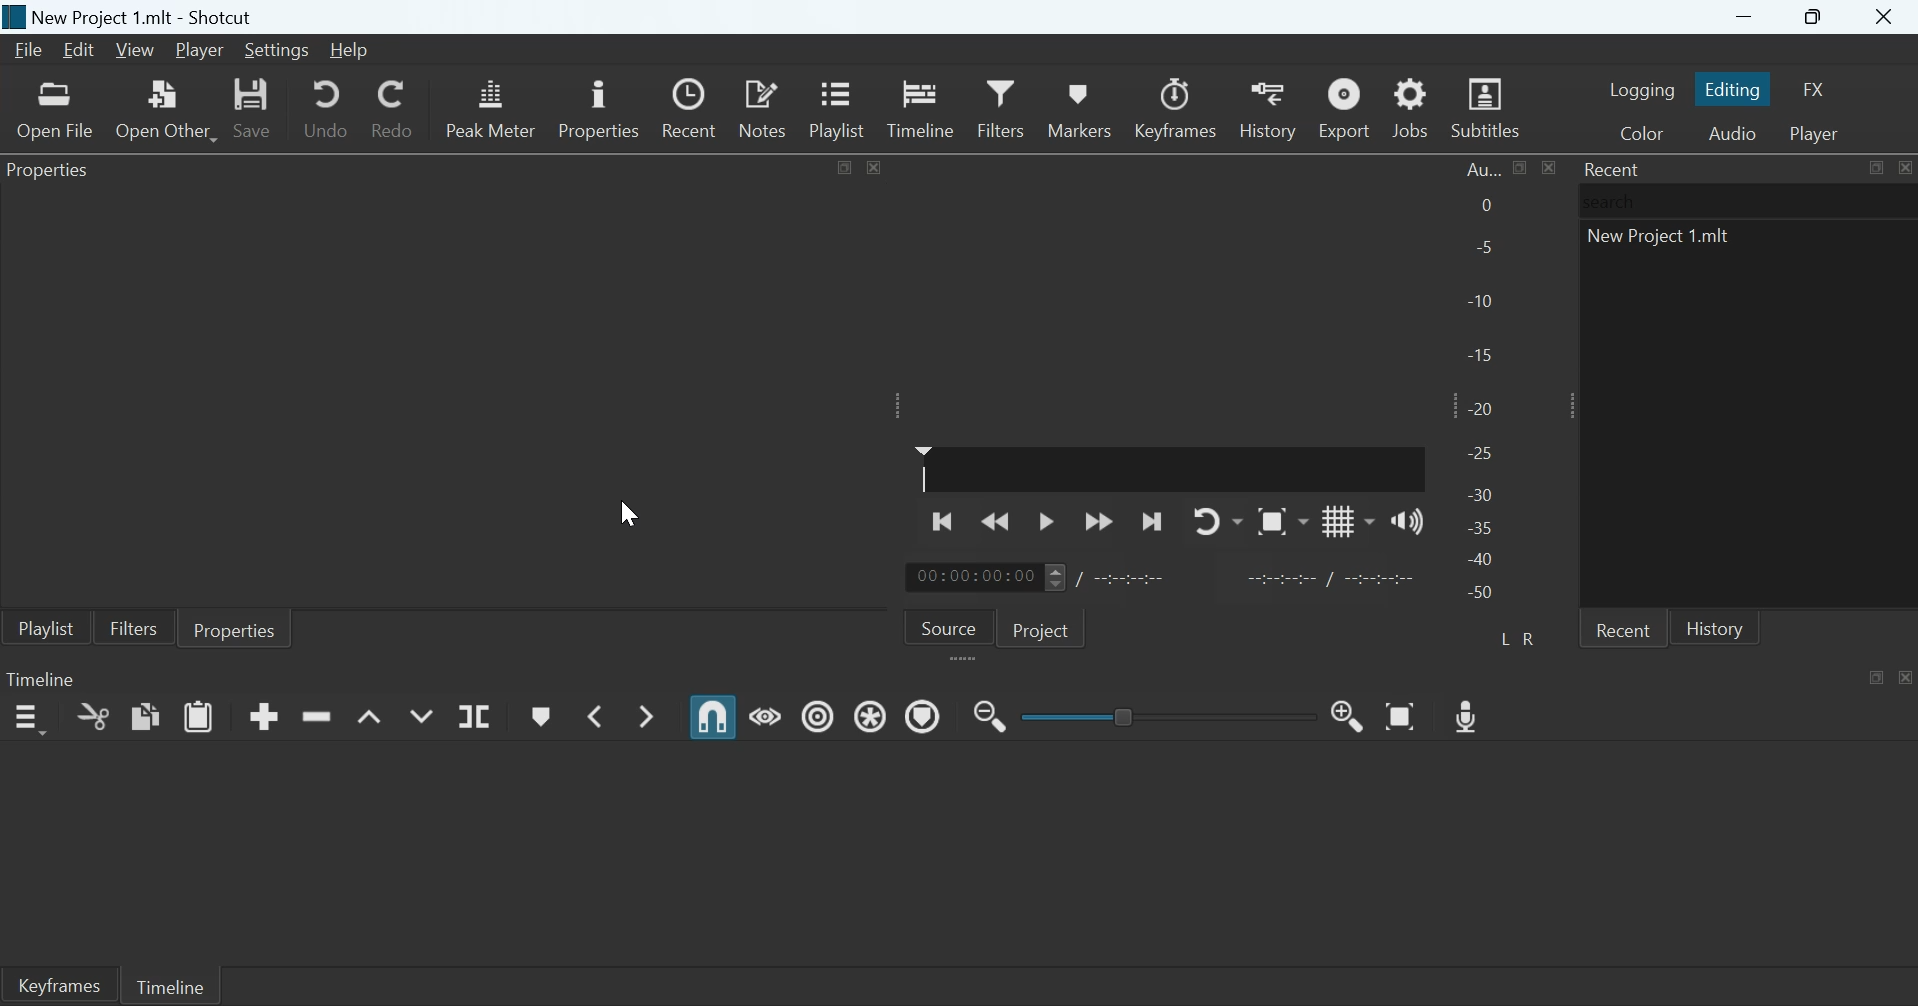  What do you see at coordinates (264, 716) in the screenshot?
I see `Append` at bounding box center [264, 716].